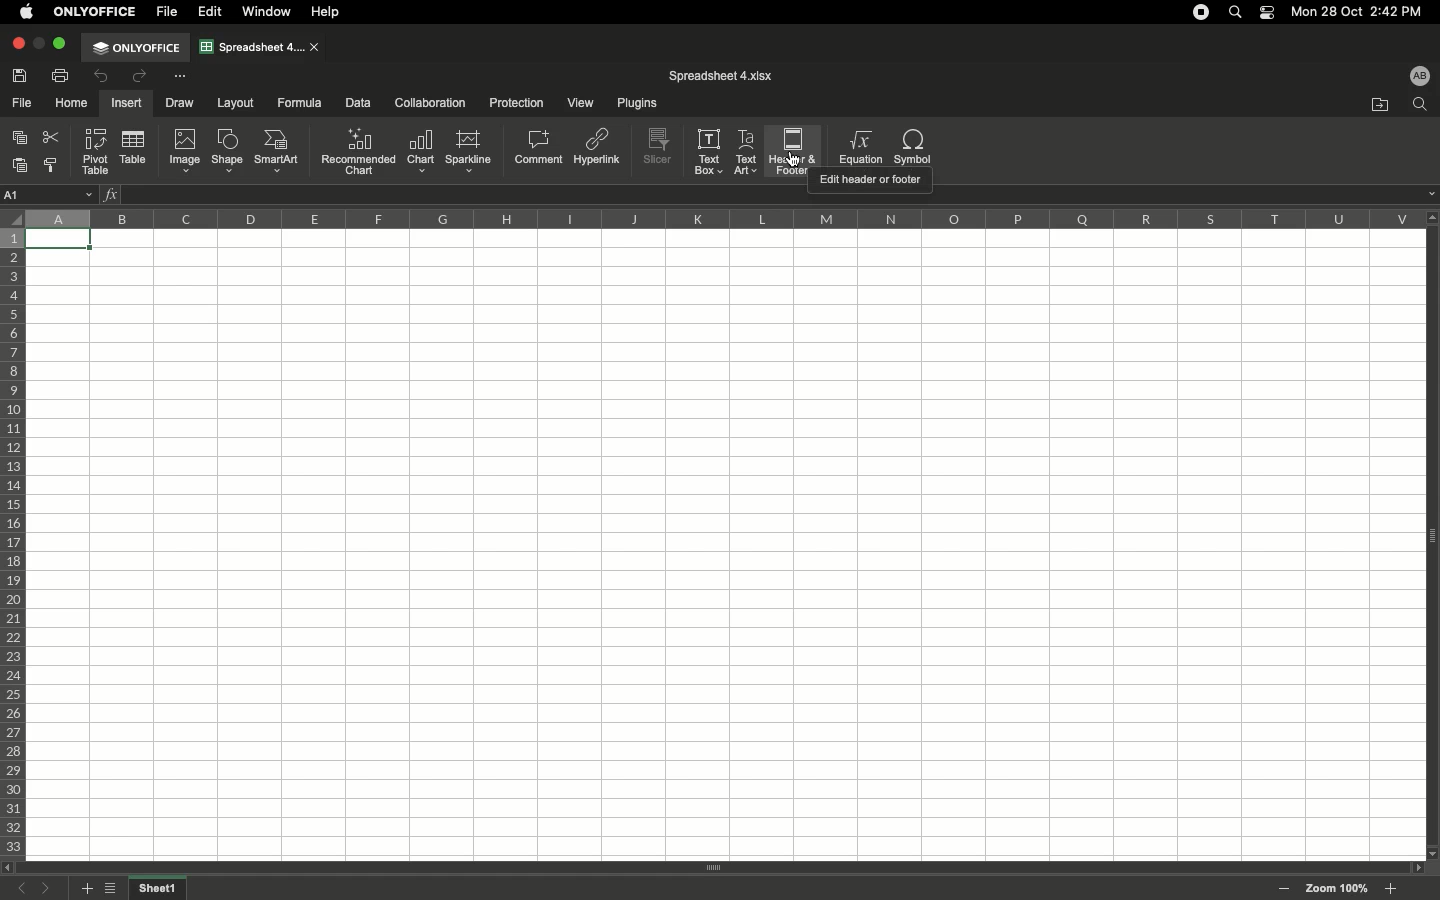 The image size is (1440, 900). Describe the element at coordinates (138, 76) in the screenshot. I see `Redo` at that location.